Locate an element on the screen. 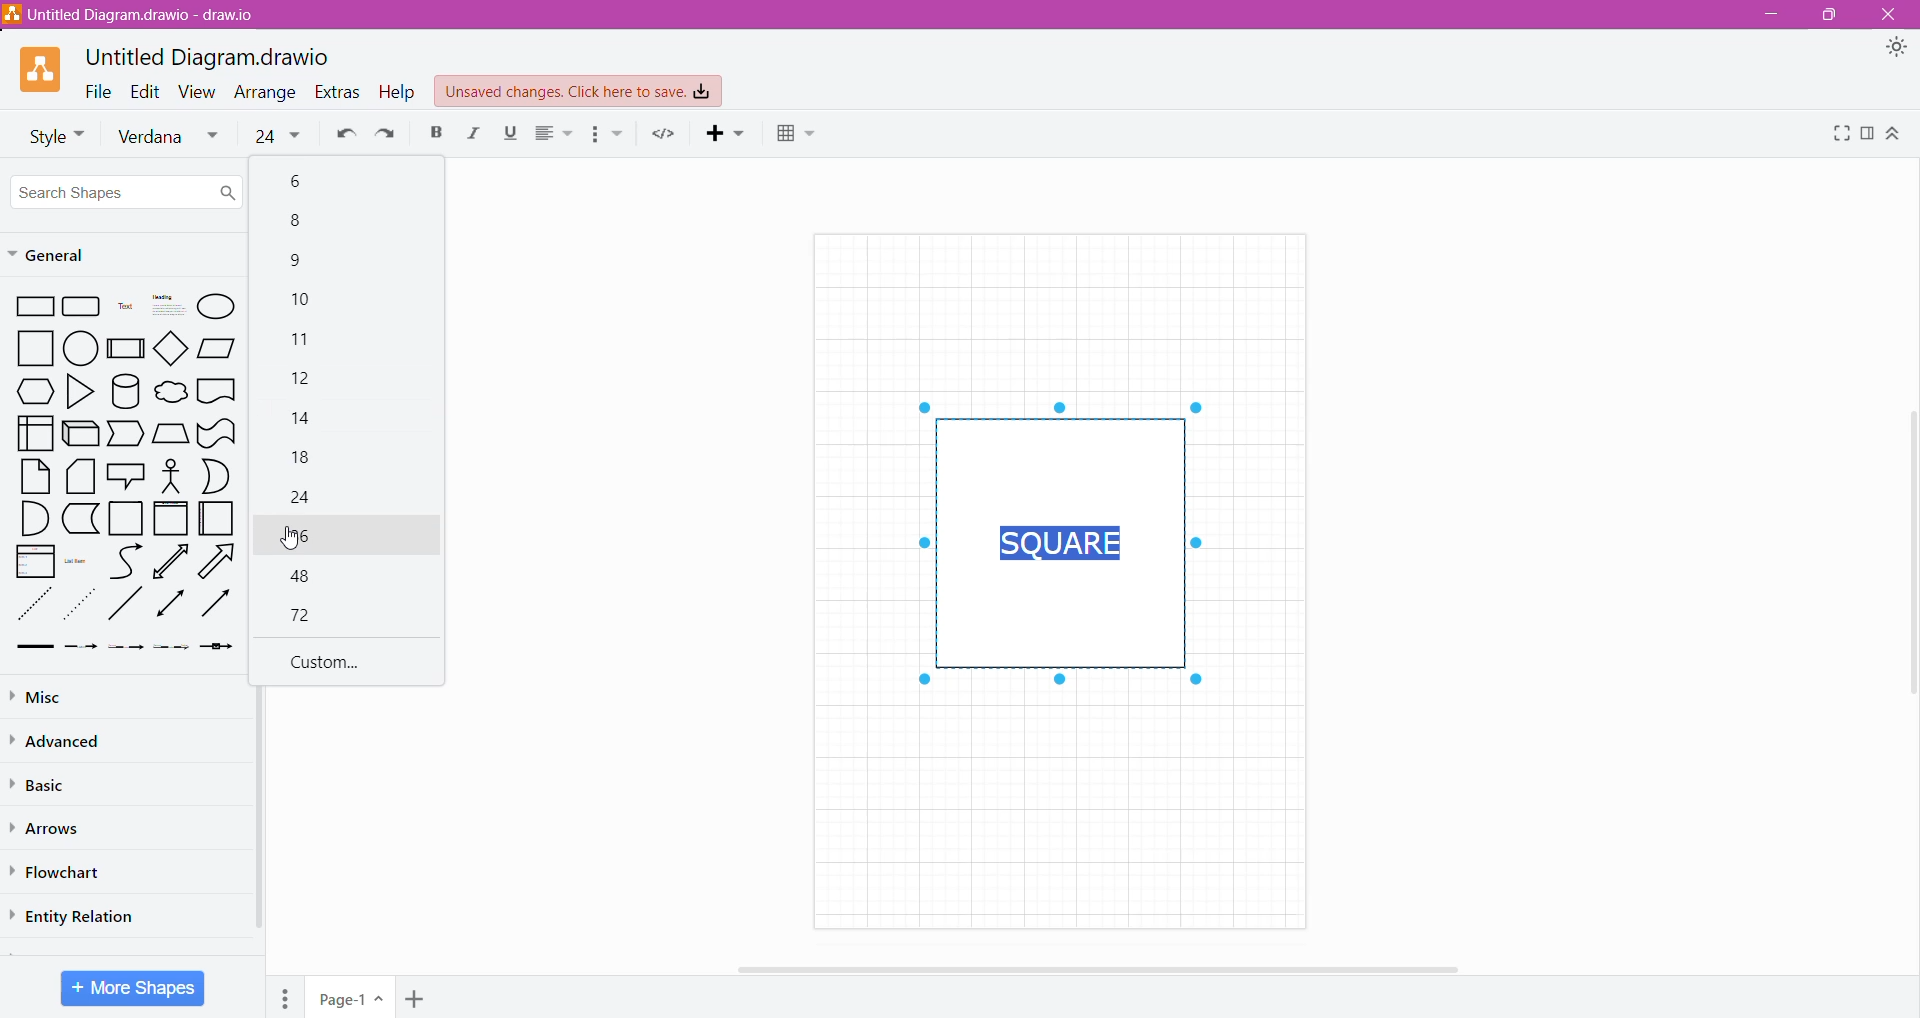  Thick line is located at coordinates (34, 647).